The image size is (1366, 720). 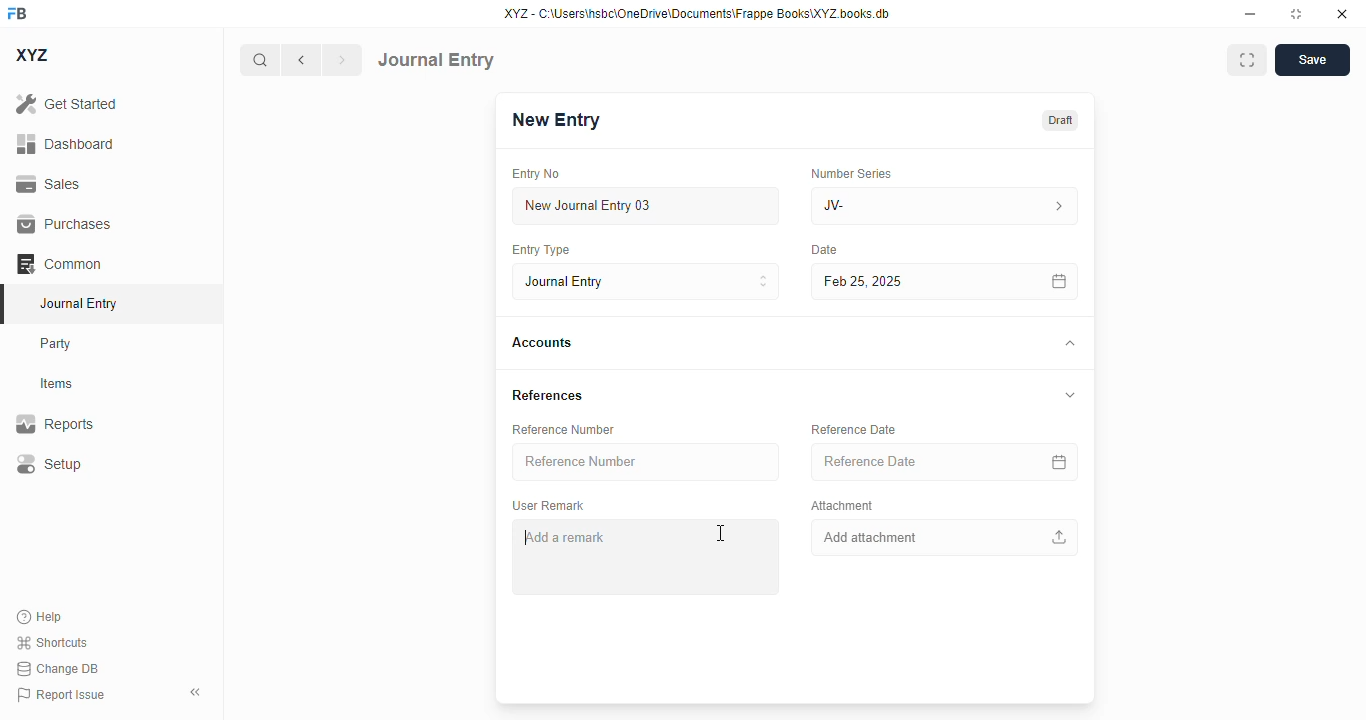 I want to click on toggle between form and full width, so click(x=1248, y=60).